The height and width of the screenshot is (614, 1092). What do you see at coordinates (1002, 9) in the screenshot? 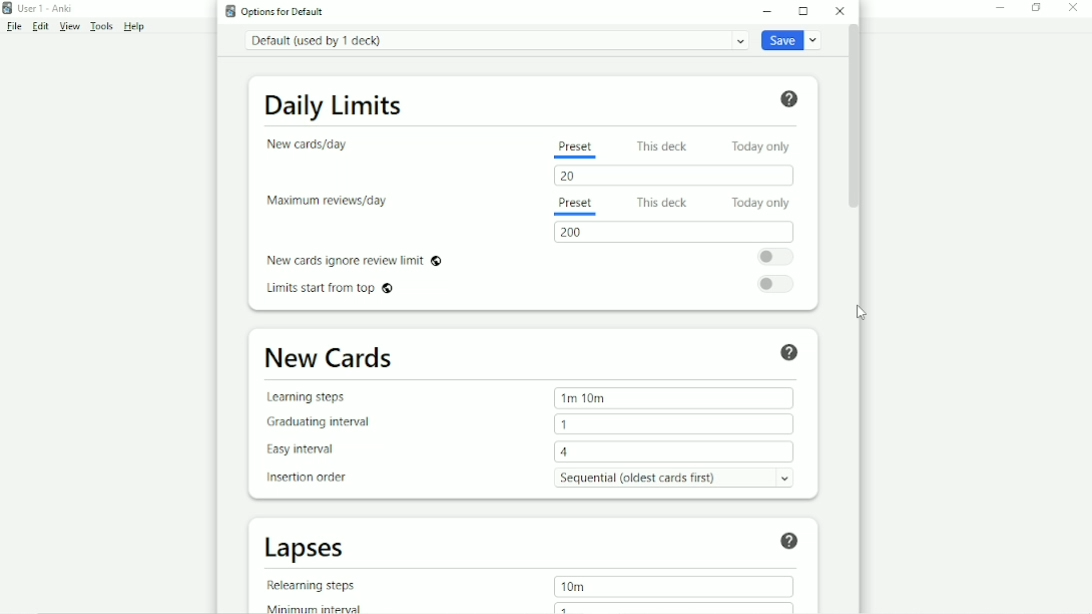
I see `Minimize` at bounding box center [1002, 9].